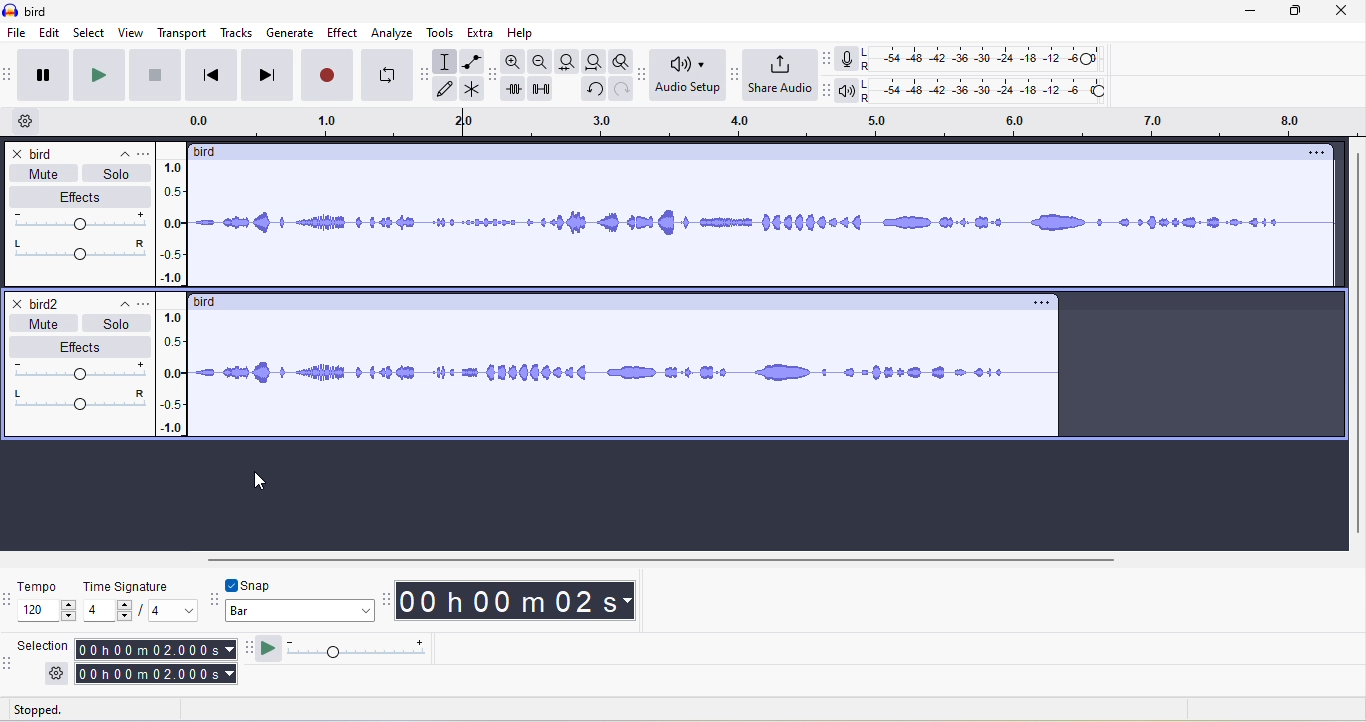 The image size is (1366, 722). Describe the element at coordinates (689, 74) in the screenshot. I see `audio setup toolbar` at that location.